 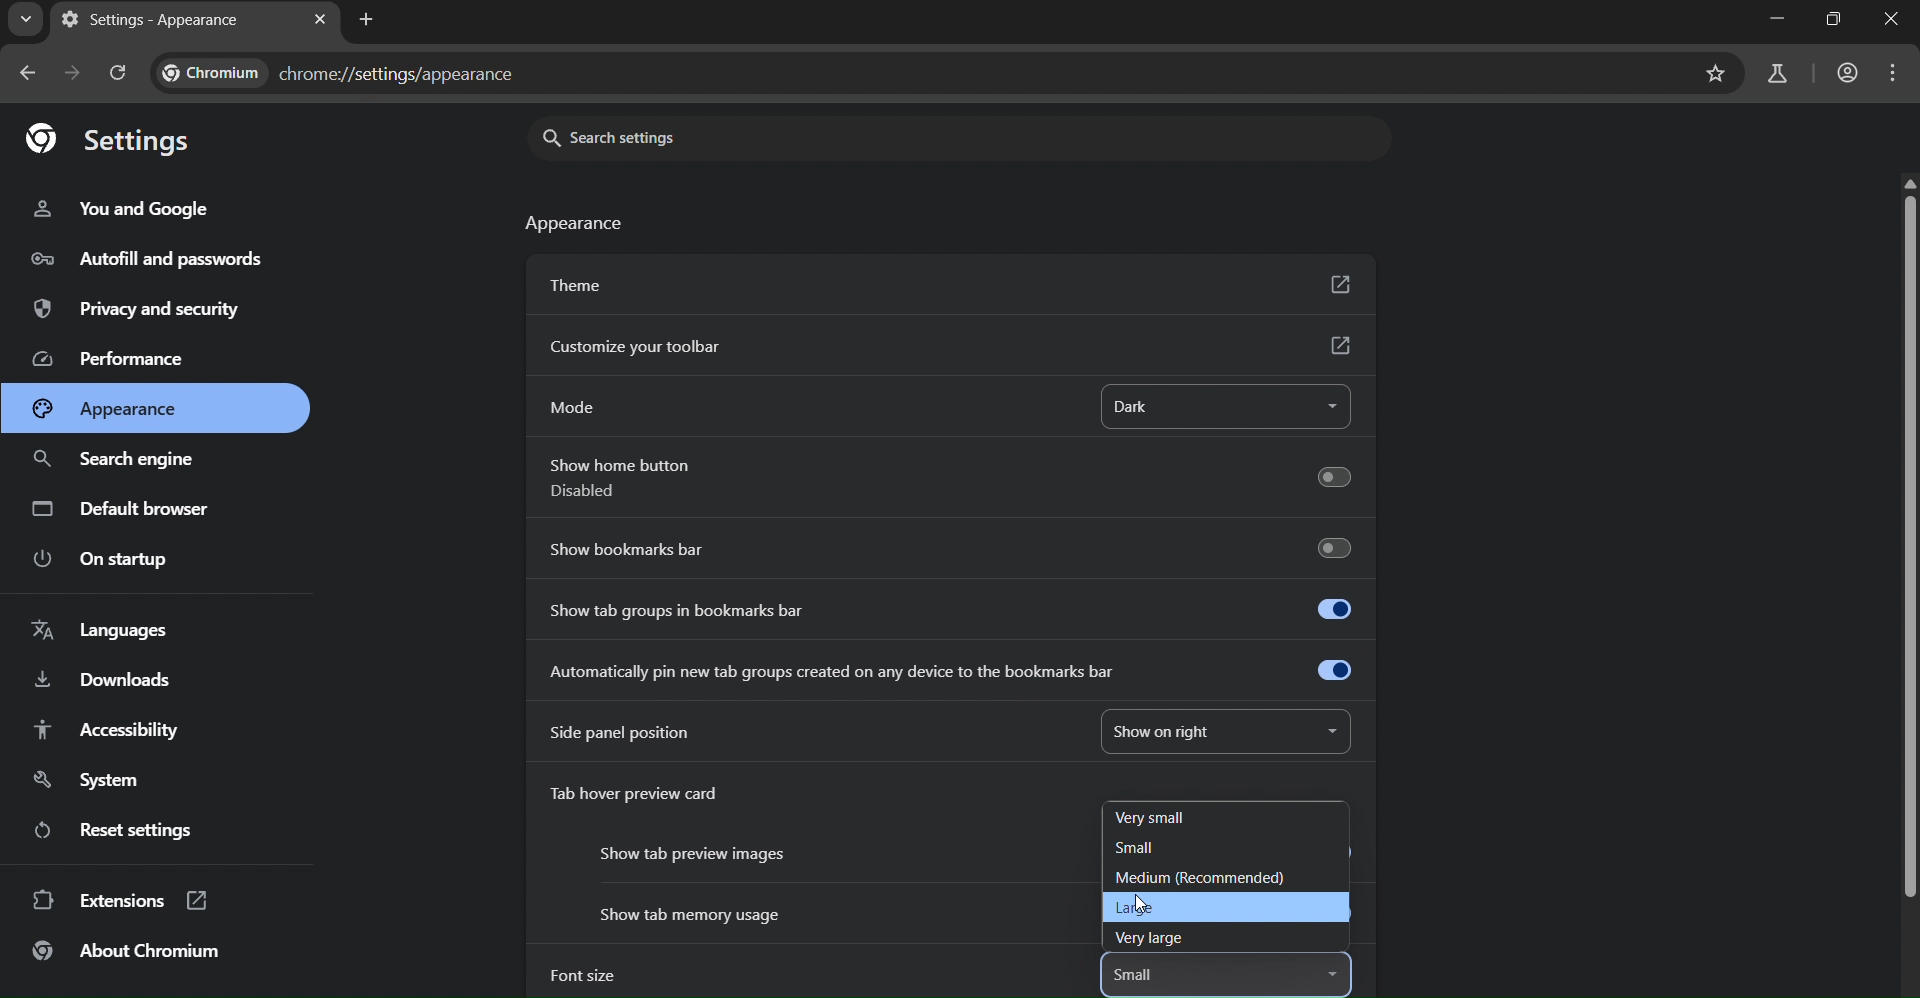 I want to click on side panel position, so click(x=620, y=732).